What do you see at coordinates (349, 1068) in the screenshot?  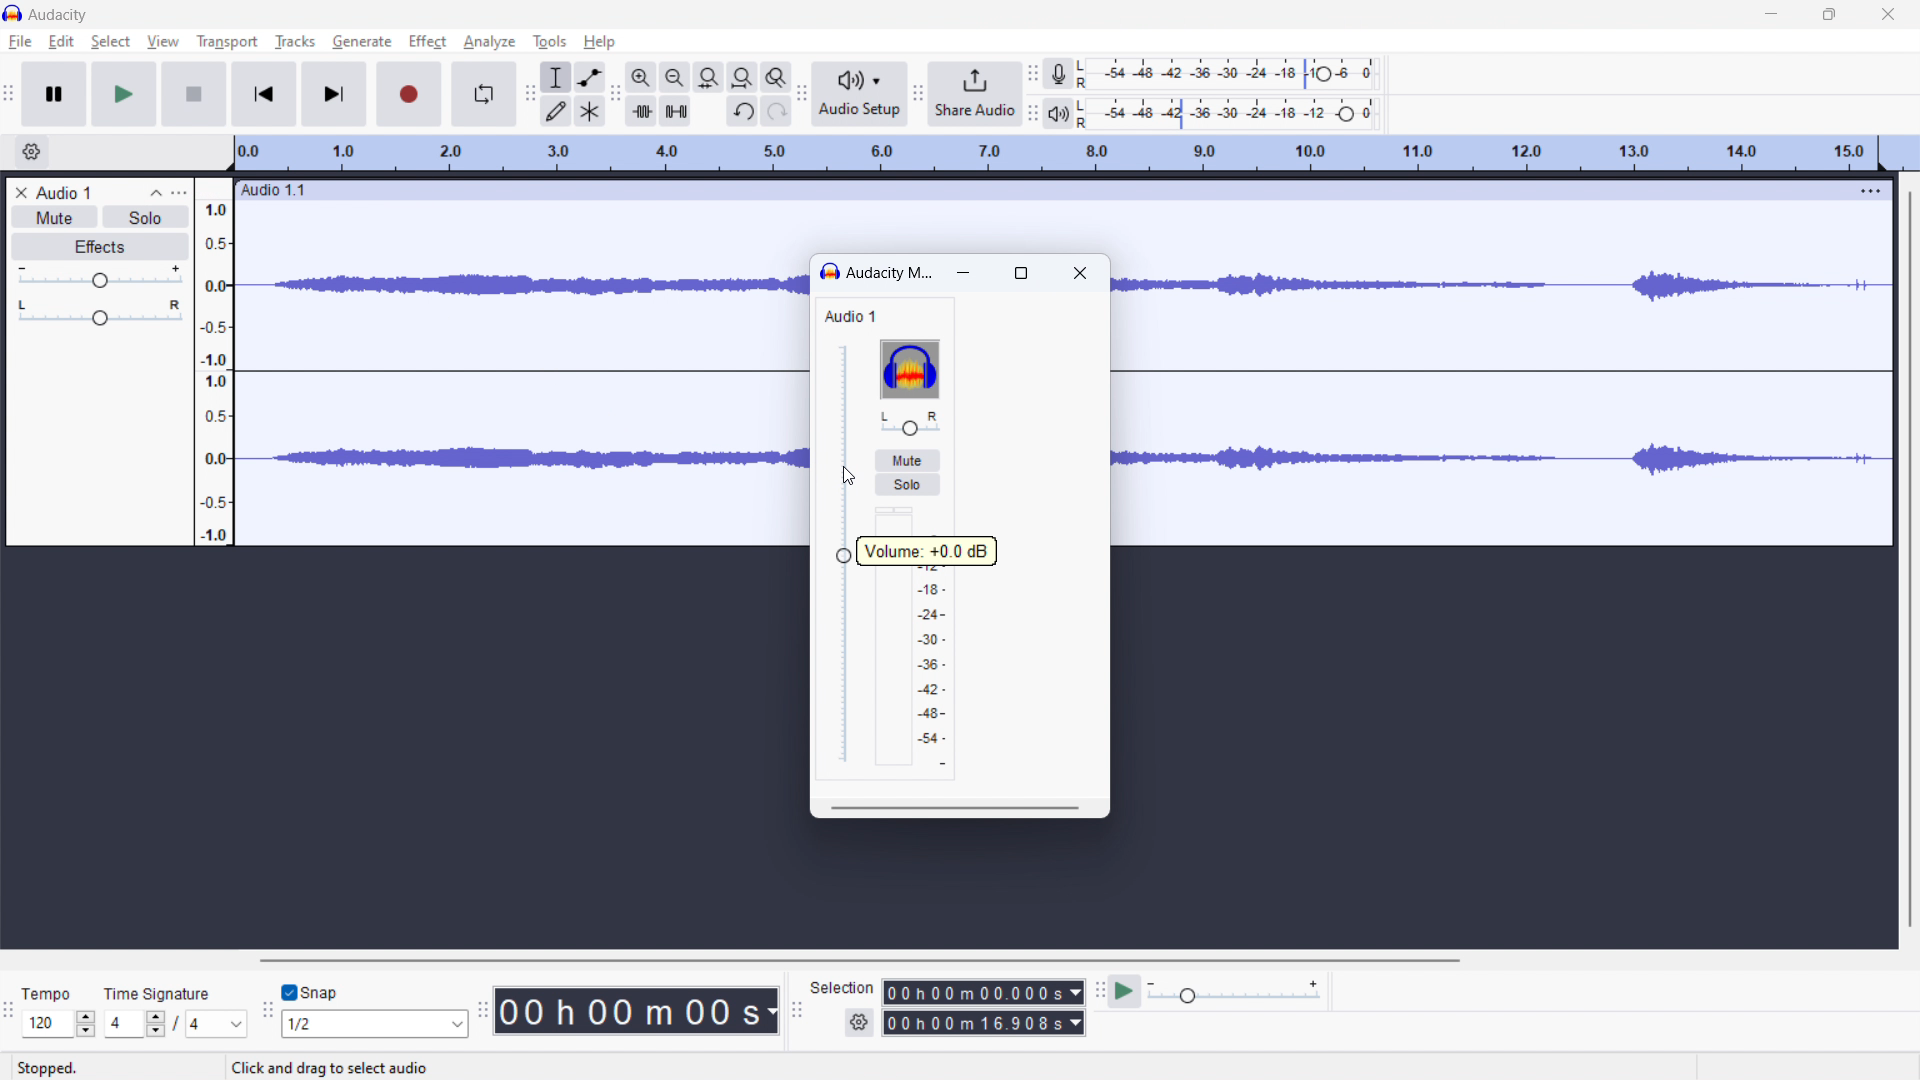 I see `Click and drag to select audio` at bounding box center [349, 1068].